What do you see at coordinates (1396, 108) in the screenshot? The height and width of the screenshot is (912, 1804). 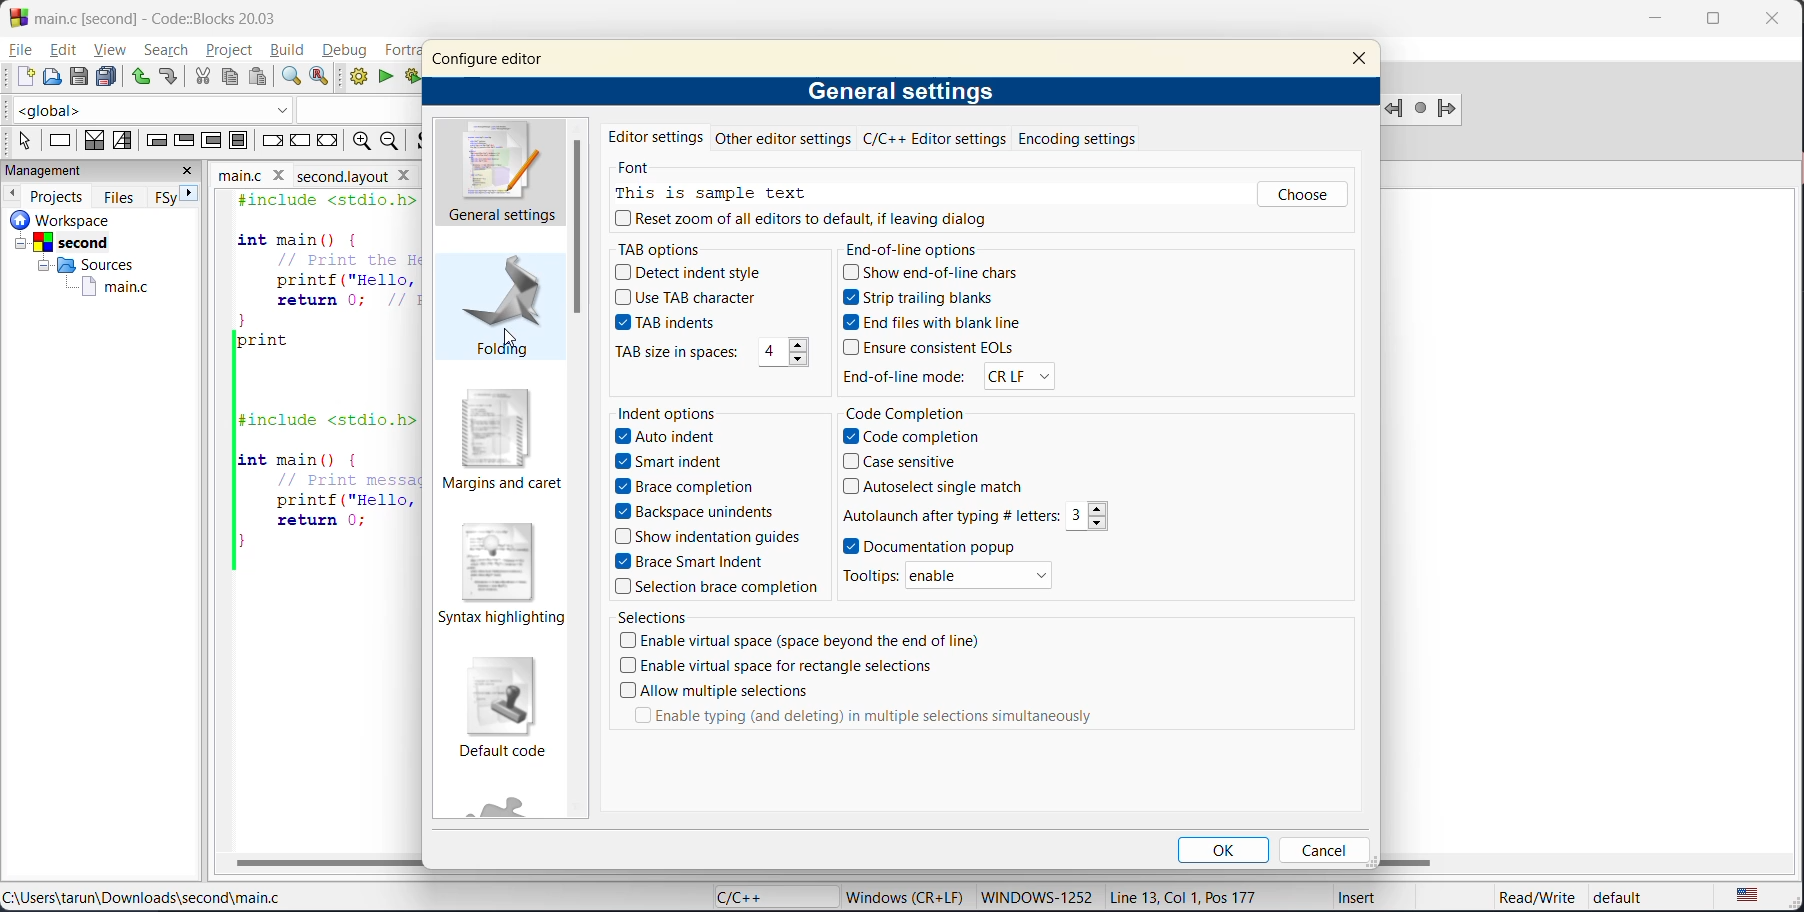 I see `jump backward` at bounding box center [1396, 108].